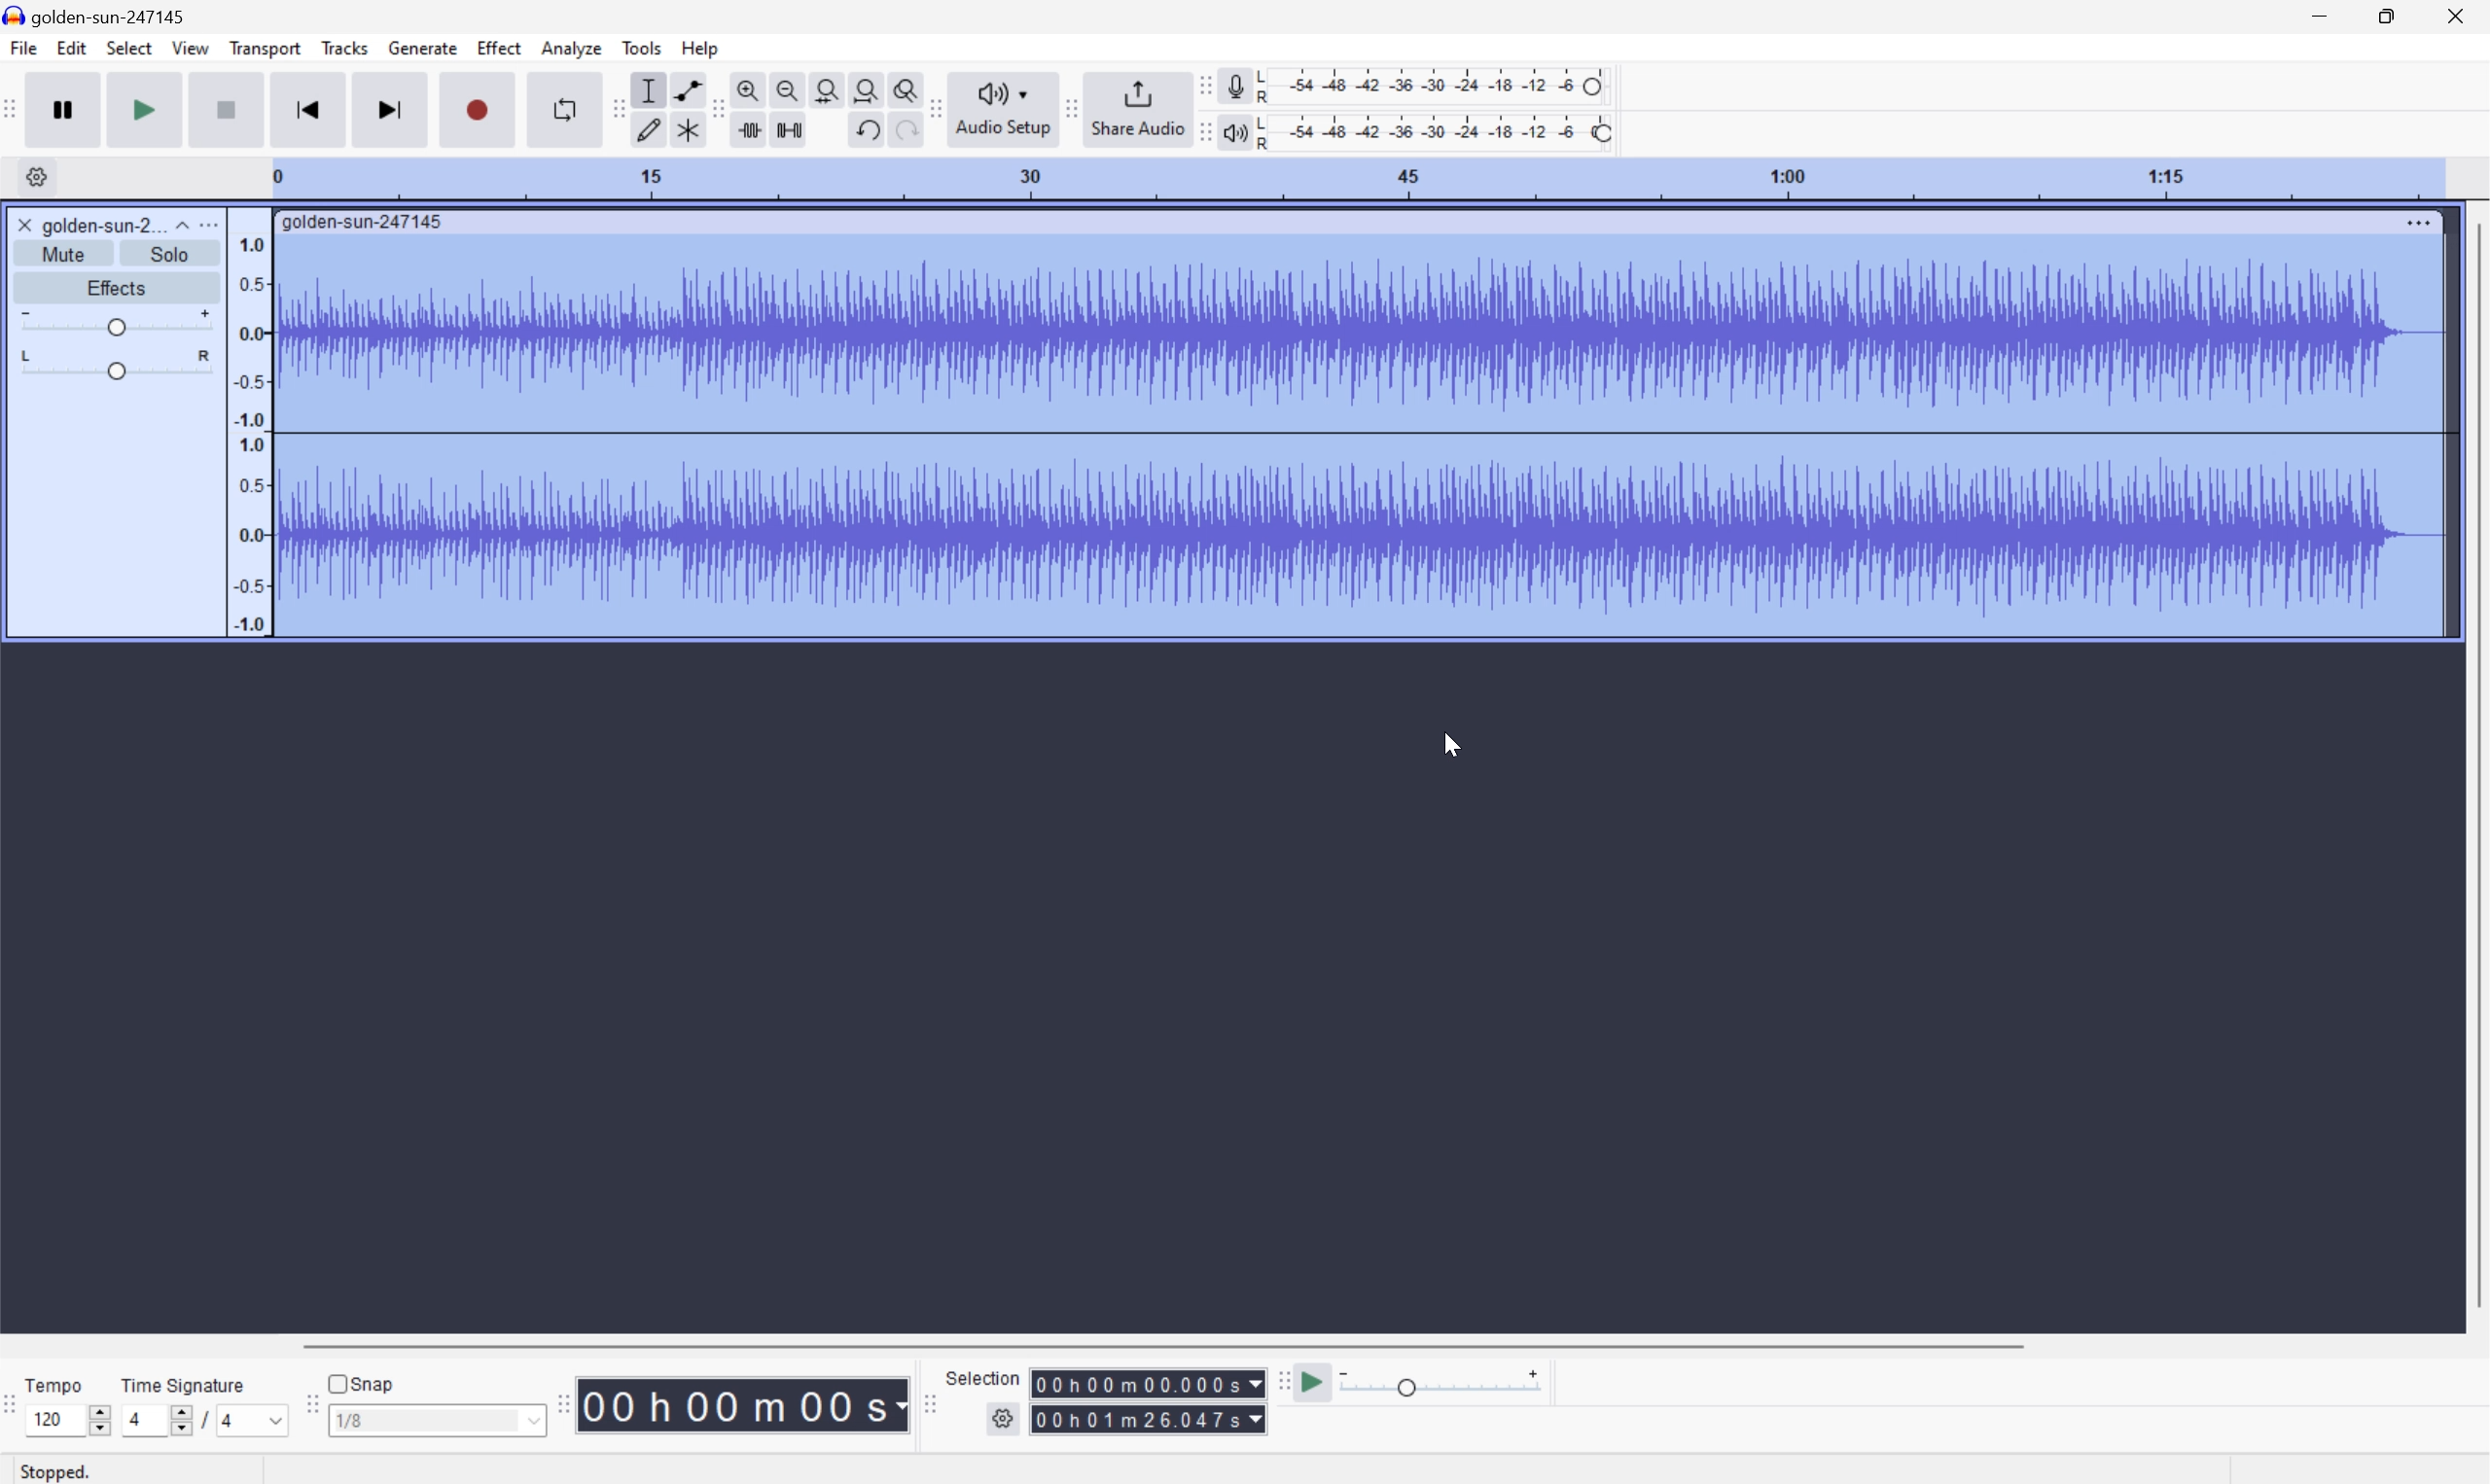 This screenshot has height=1484, width=2490. I want to click on Selection Tool, so click(649, 89).